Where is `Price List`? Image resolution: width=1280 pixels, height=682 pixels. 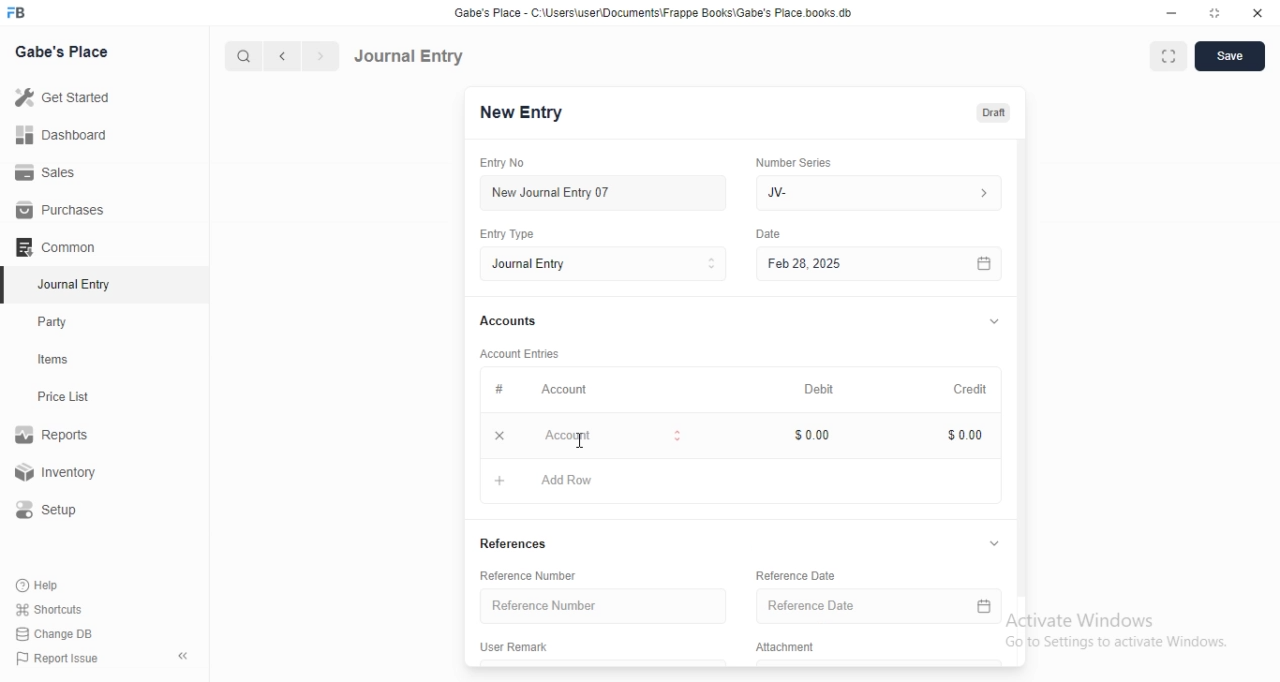
Price List is located at coordinates (62, 397).